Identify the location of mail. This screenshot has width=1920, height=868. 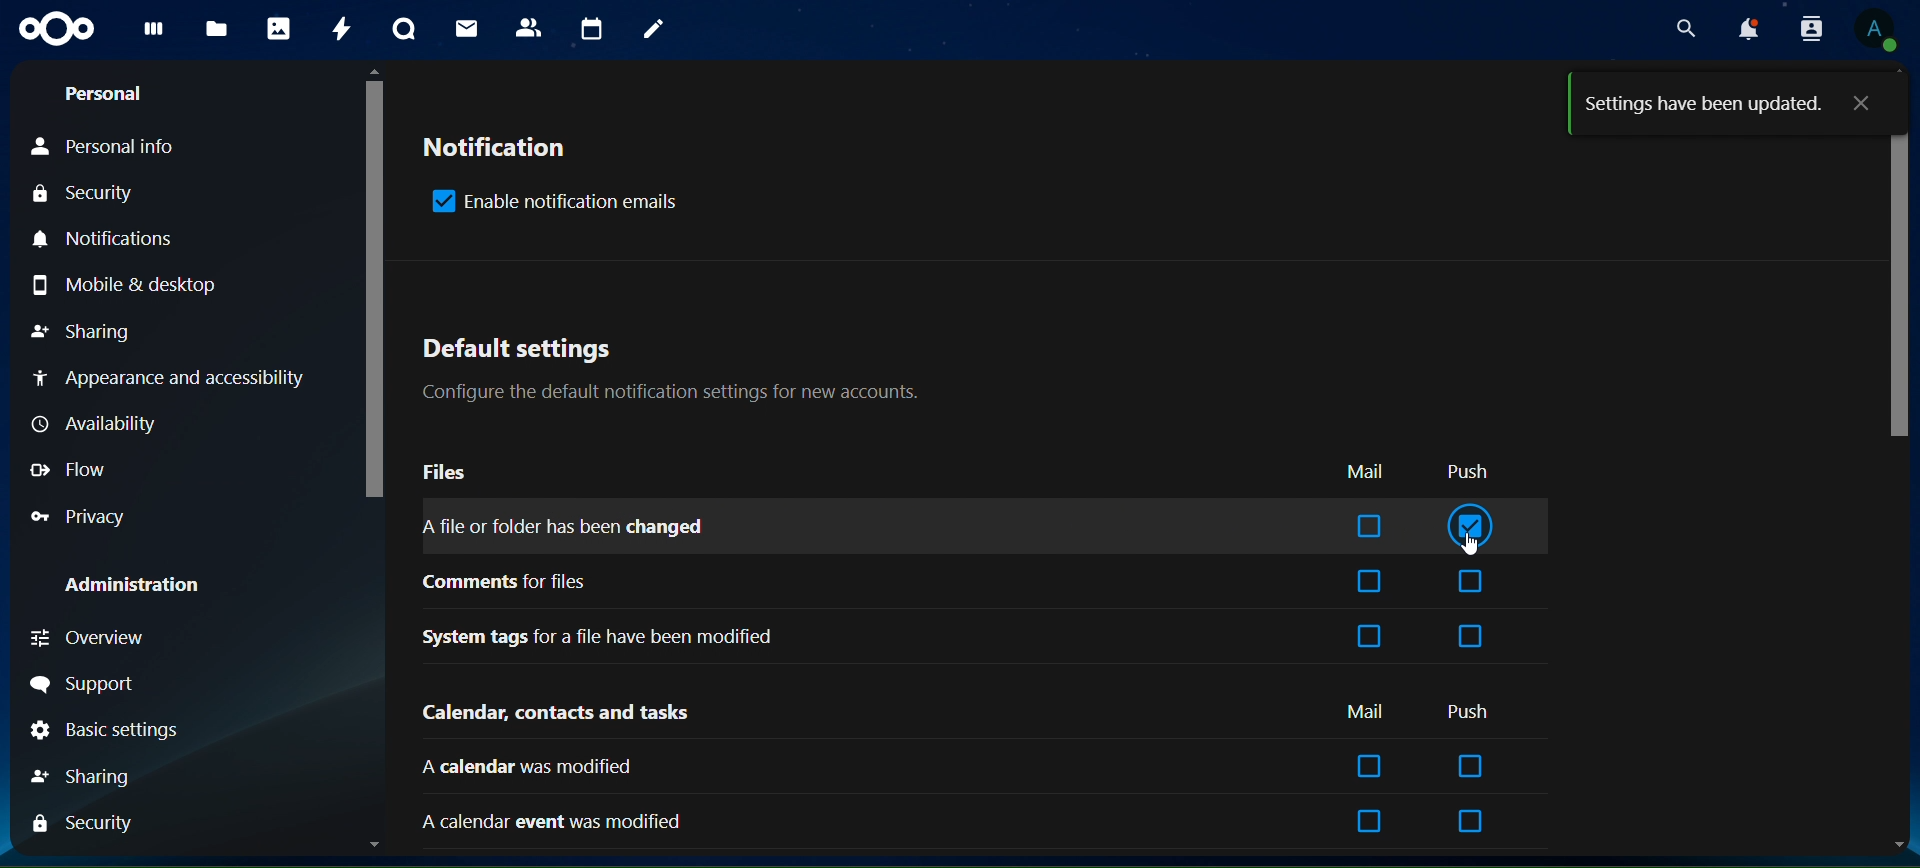
(466, 29).